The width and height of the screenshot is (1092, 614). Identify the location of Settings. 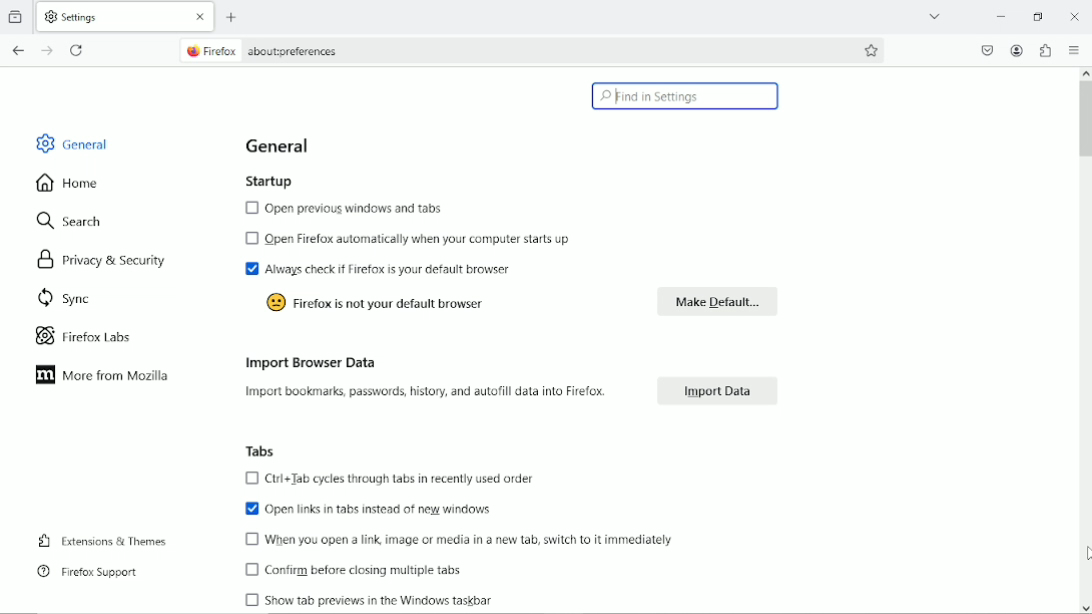
(105, 17).